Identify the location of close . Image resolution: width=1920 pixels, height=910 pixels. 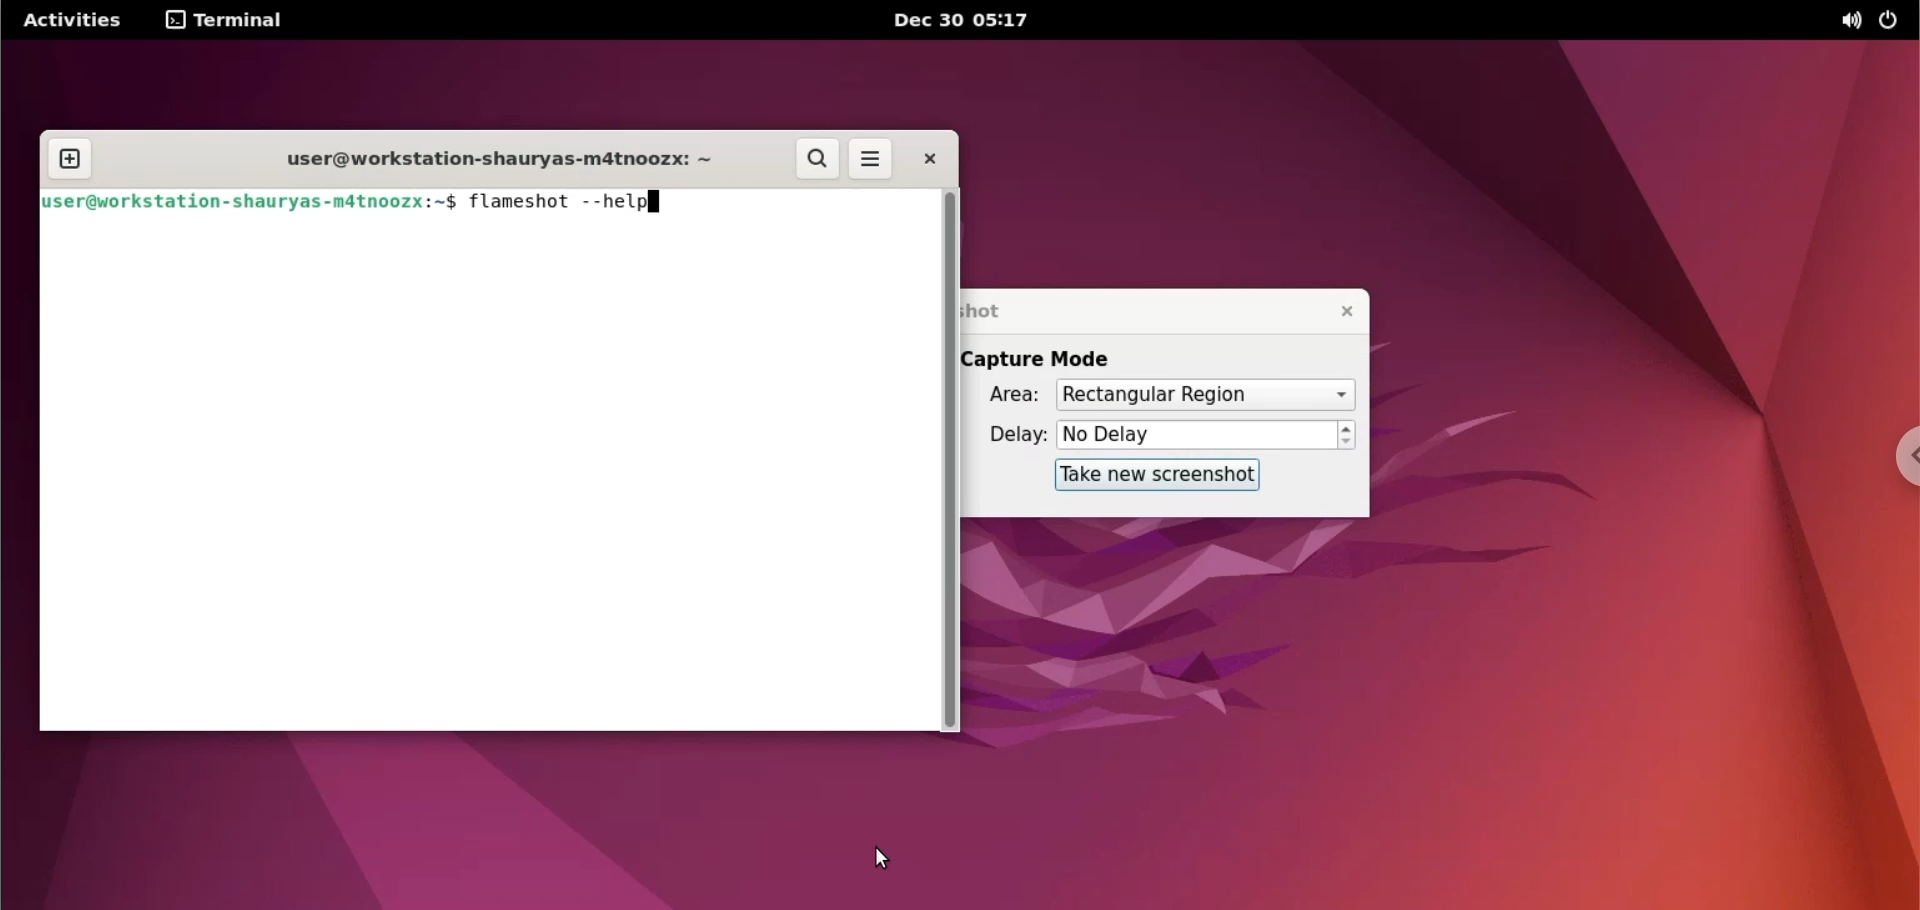
(1341, 311).